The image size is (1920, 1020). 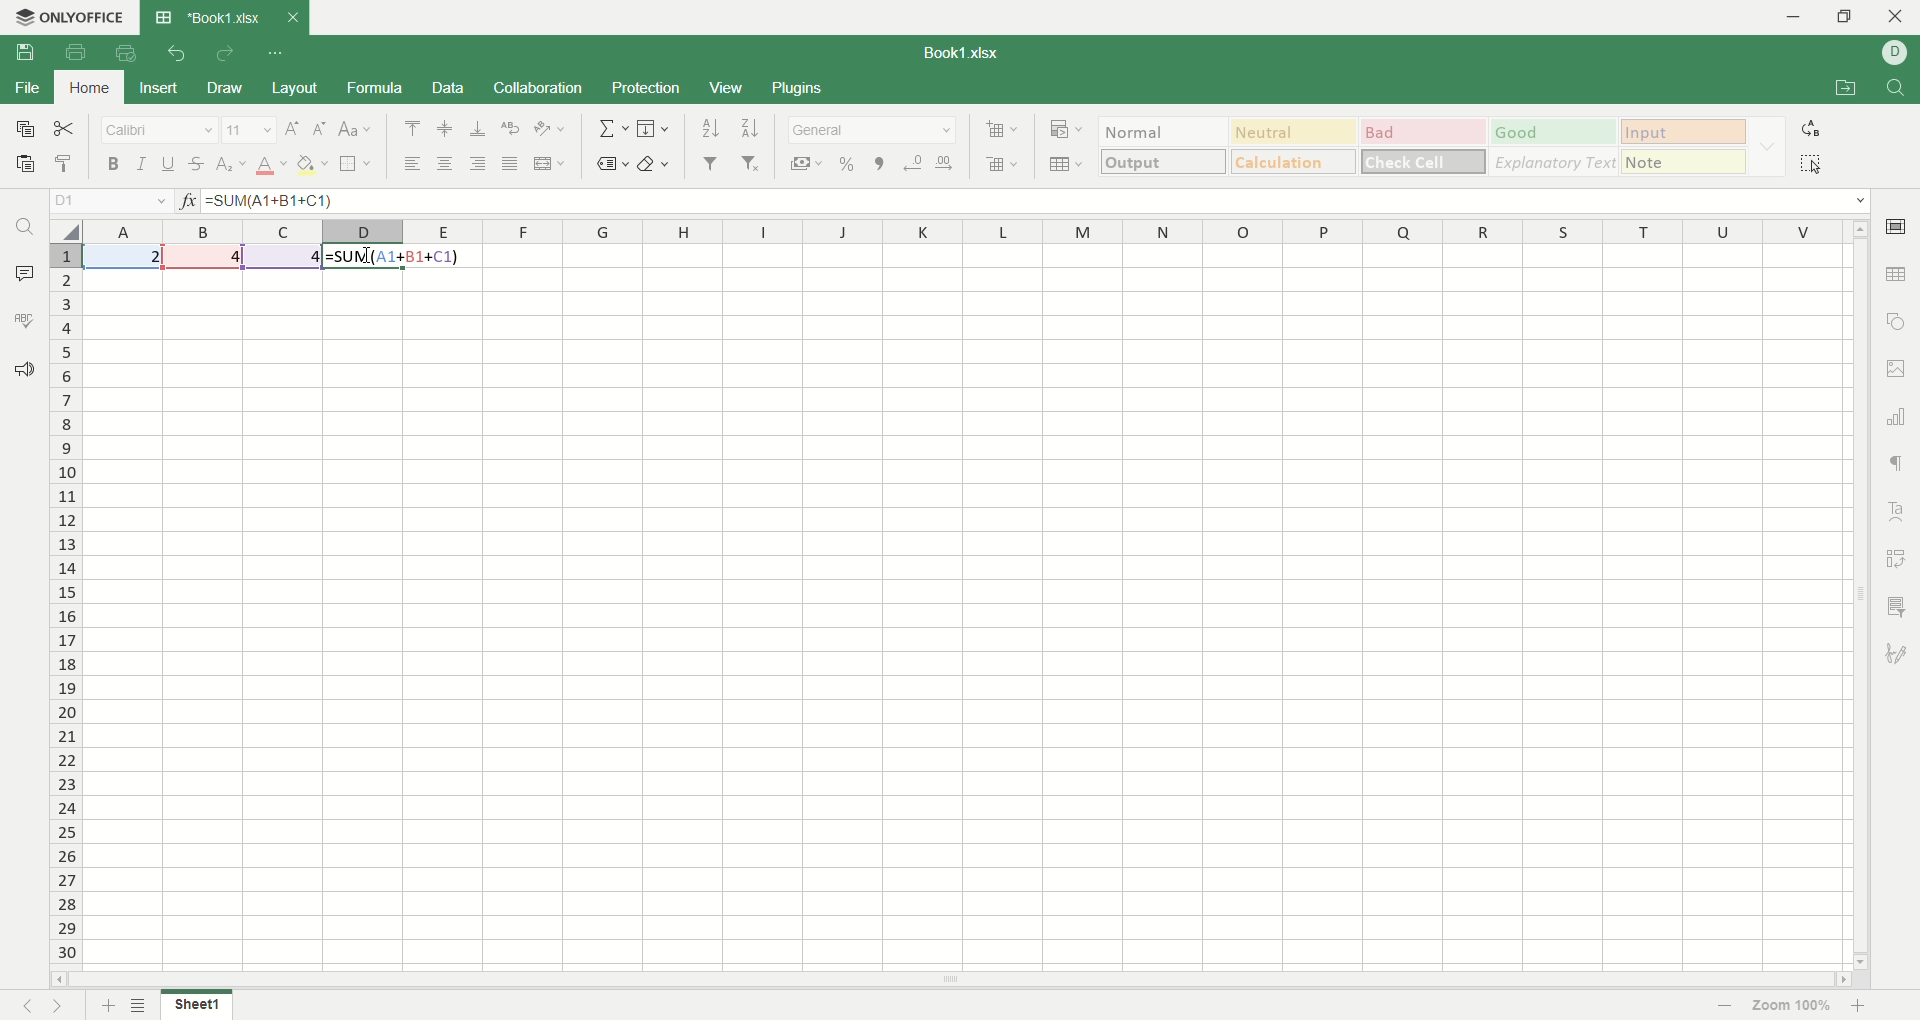 I want to click on view, so click(x=725, y=89).